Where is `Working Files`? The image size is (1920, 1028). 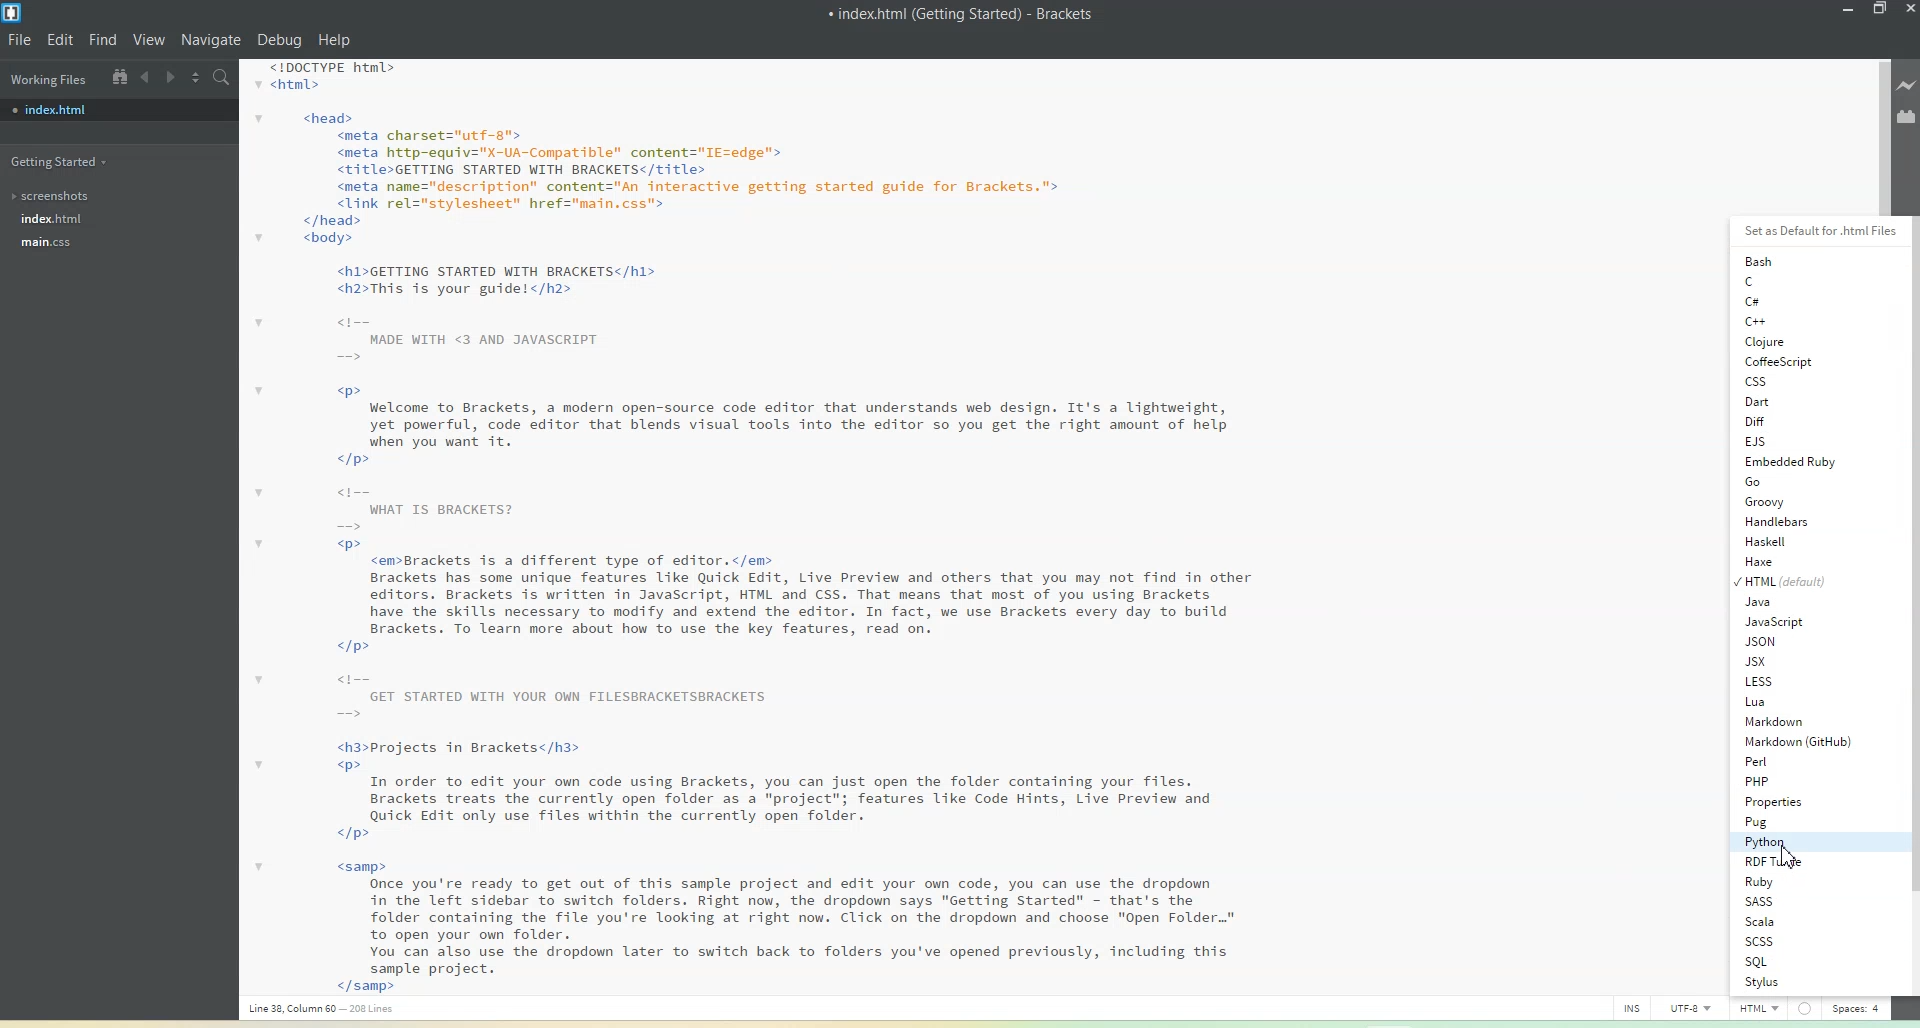
Working Files is located at coordinates (47, 77).